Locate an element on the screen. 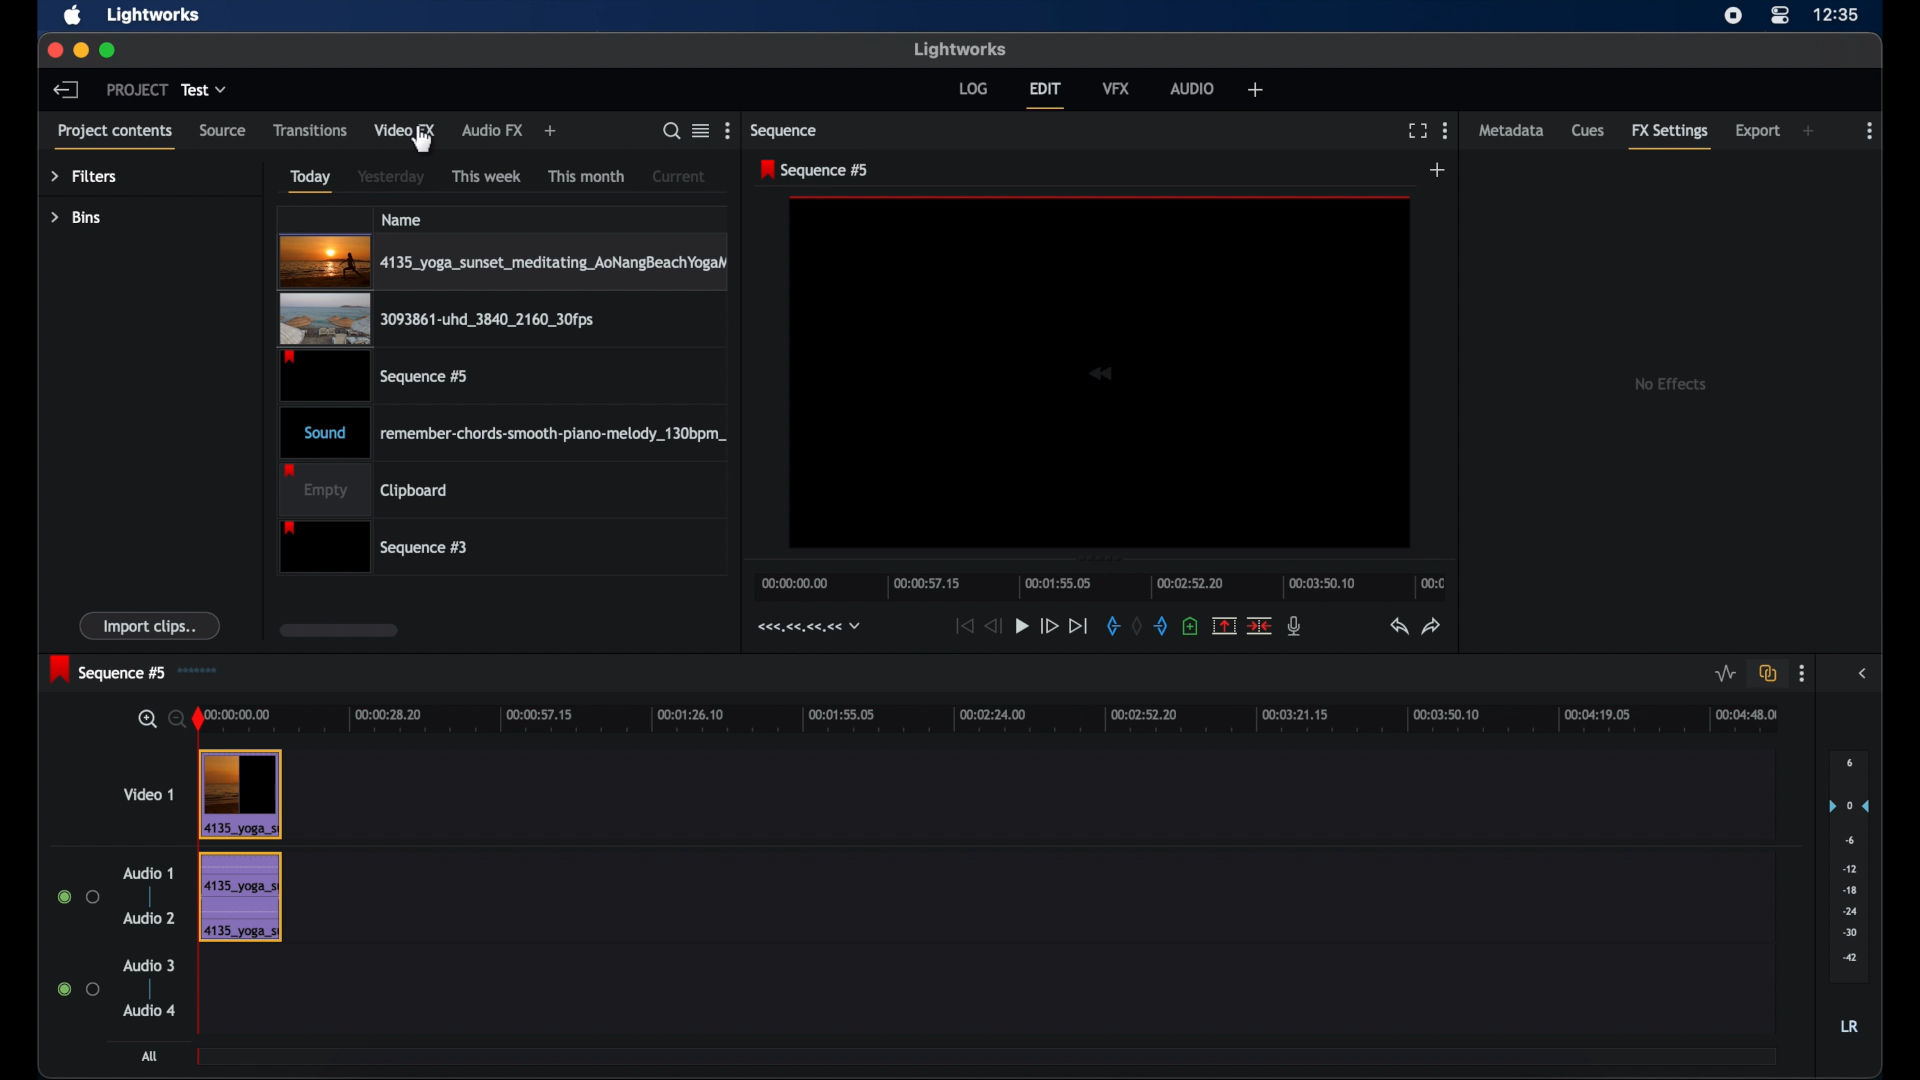 Image resolution: width=1920 pixels, height=1080 pixels. this month is located at coordinates (588, 176).